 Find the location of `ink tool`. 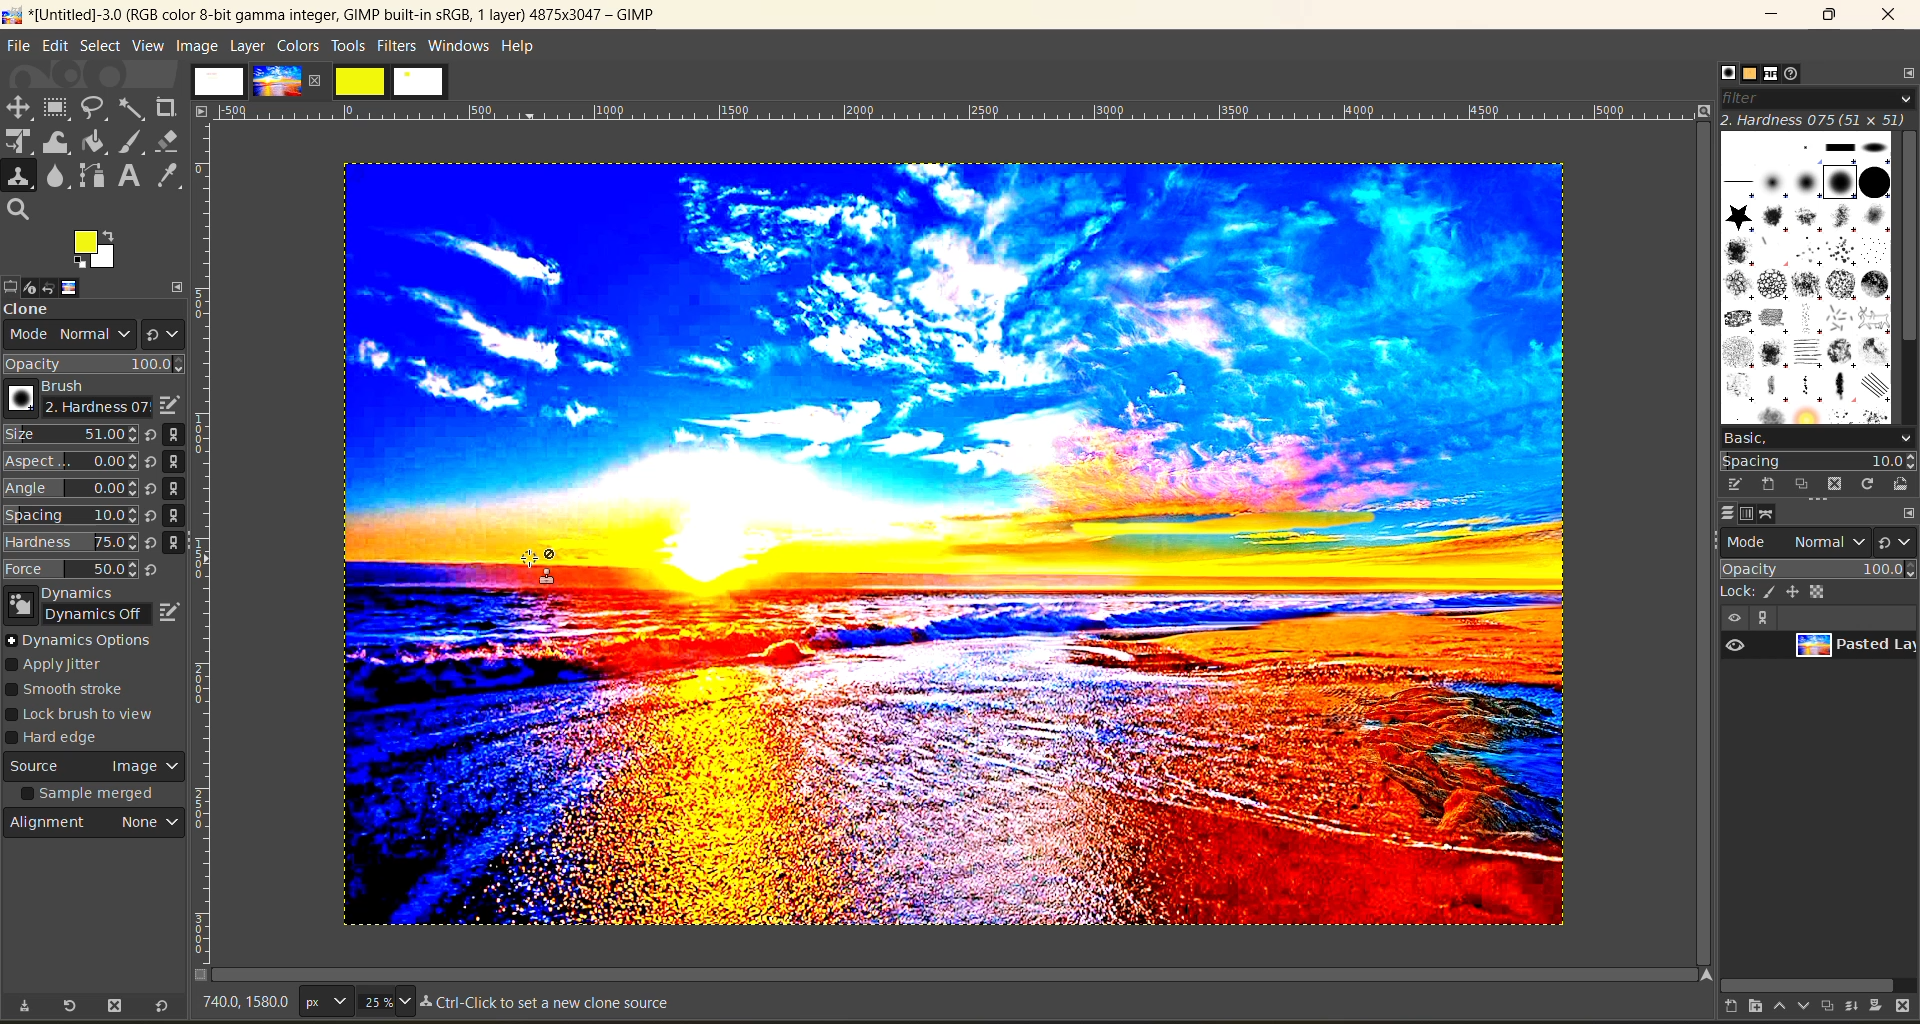

ink tool is located at coordinates (135, 142).